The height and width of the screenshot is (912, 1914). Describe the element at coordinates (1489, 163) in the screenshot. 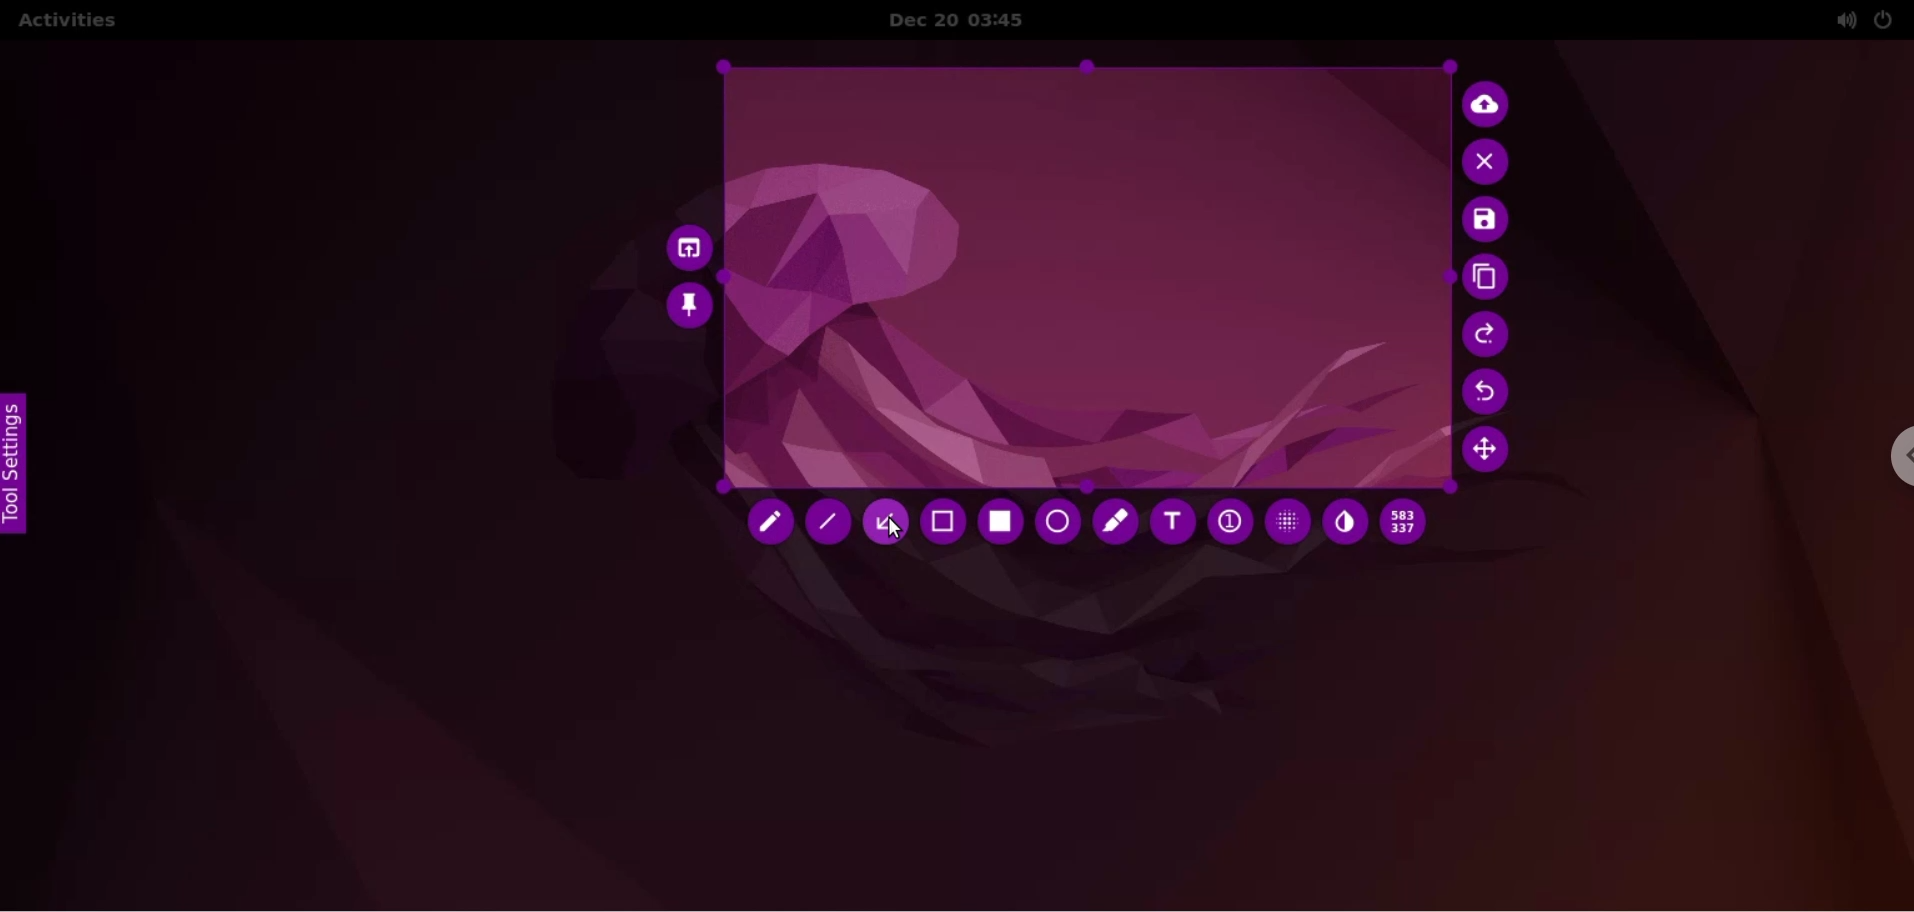

I see `cancel capture` at that location.